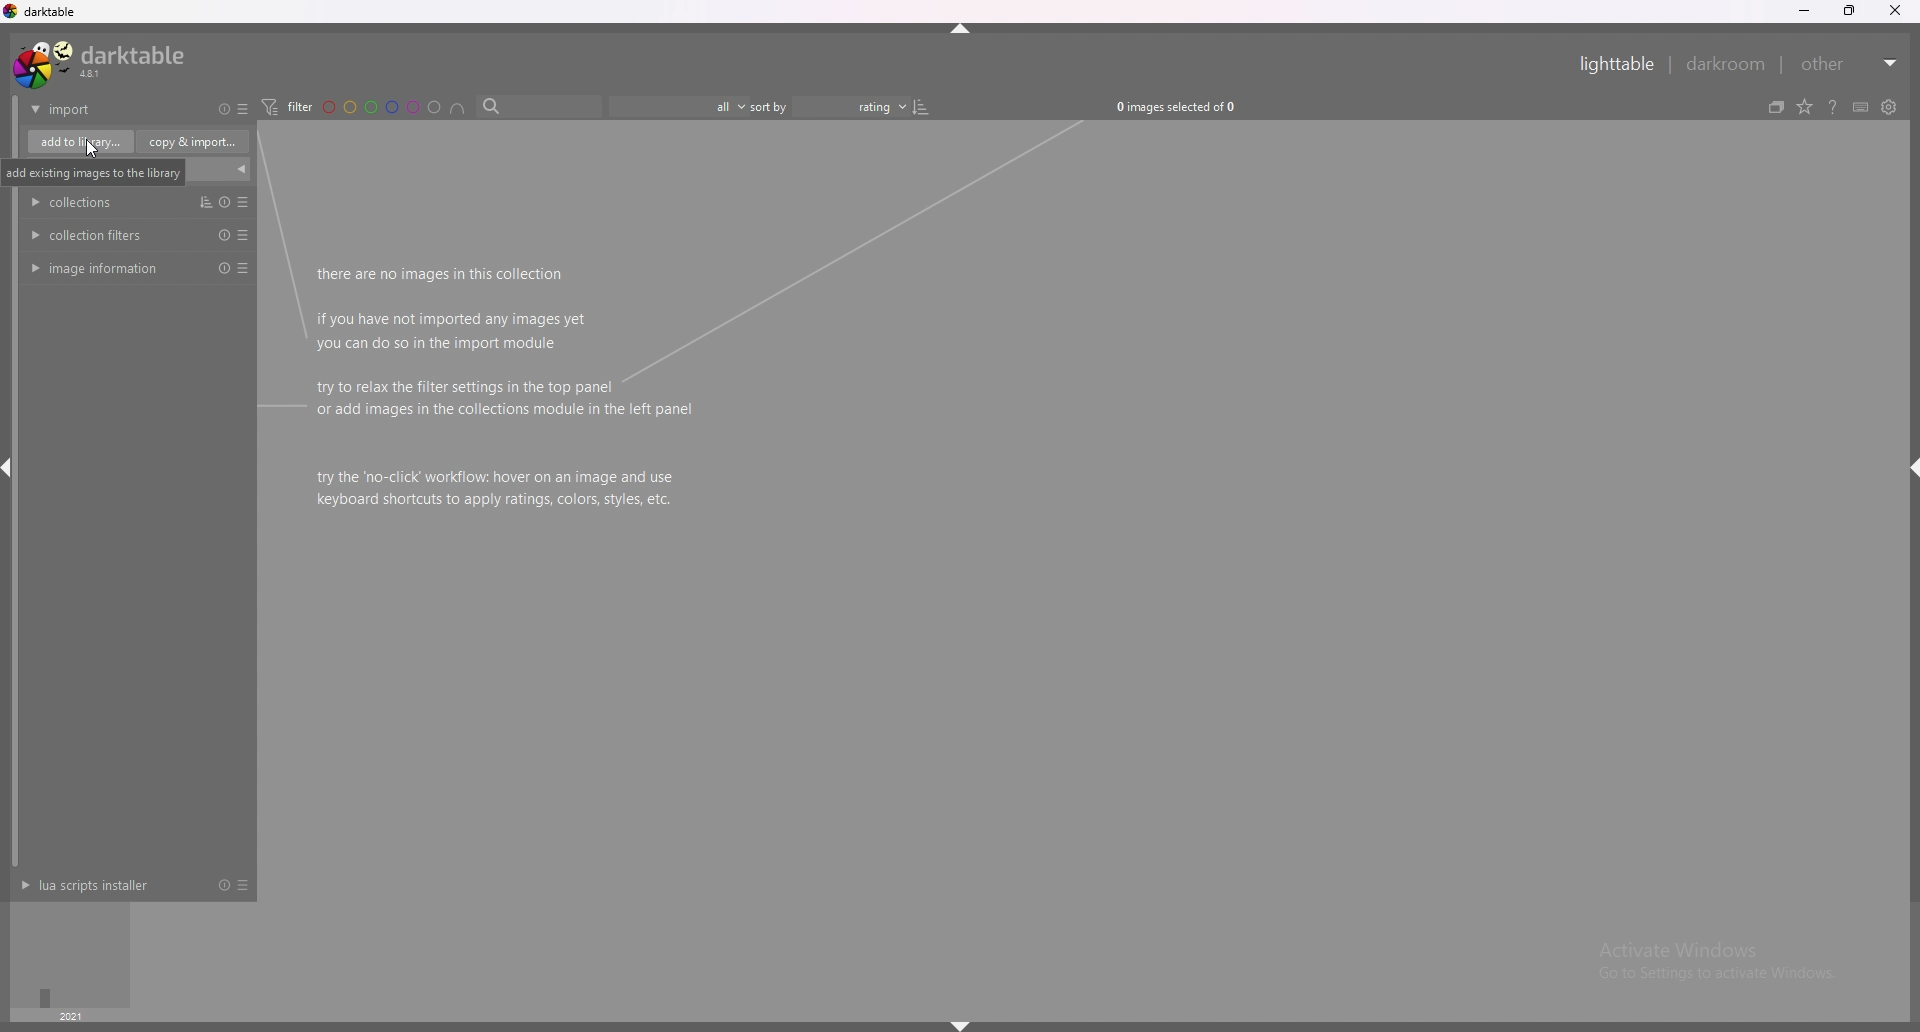  Describe the element at coordinates (1894, 11) in the screenshot. I see `close` at that location.